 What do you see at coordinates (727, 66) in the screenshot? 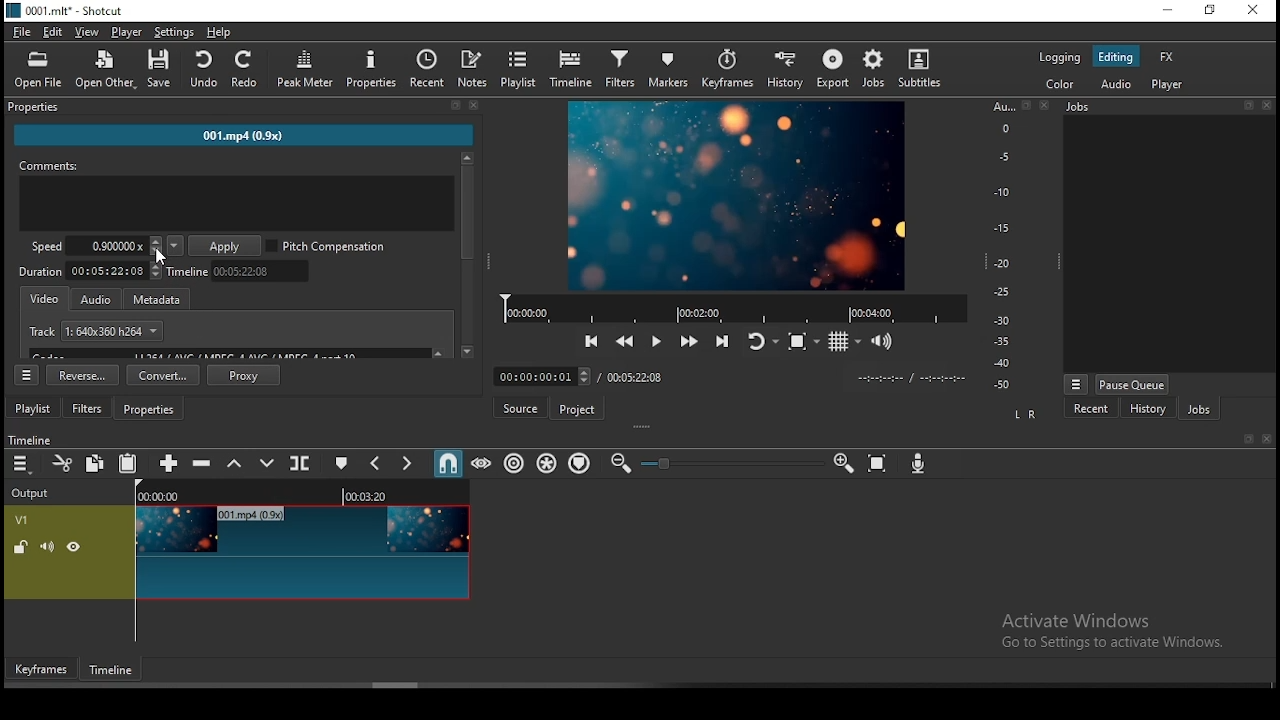
I see `keyframes` at bounding box center [727, 66].